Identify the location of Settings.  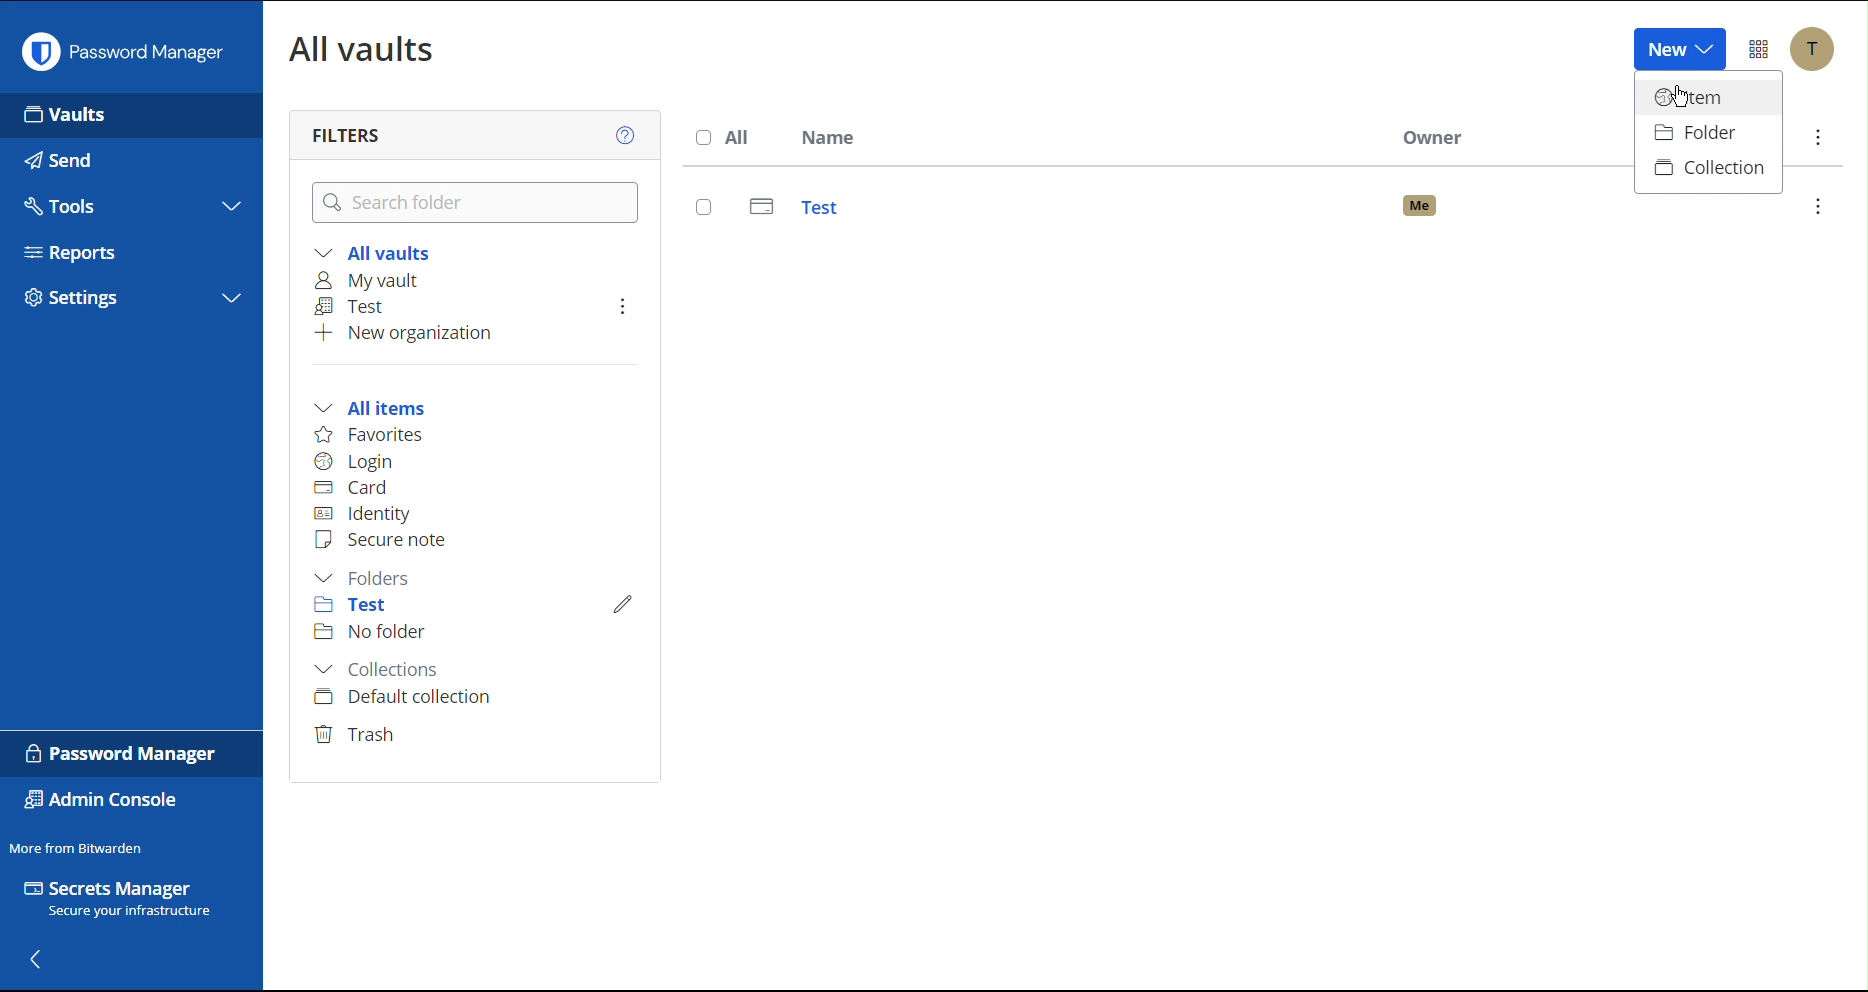
(130, 296).